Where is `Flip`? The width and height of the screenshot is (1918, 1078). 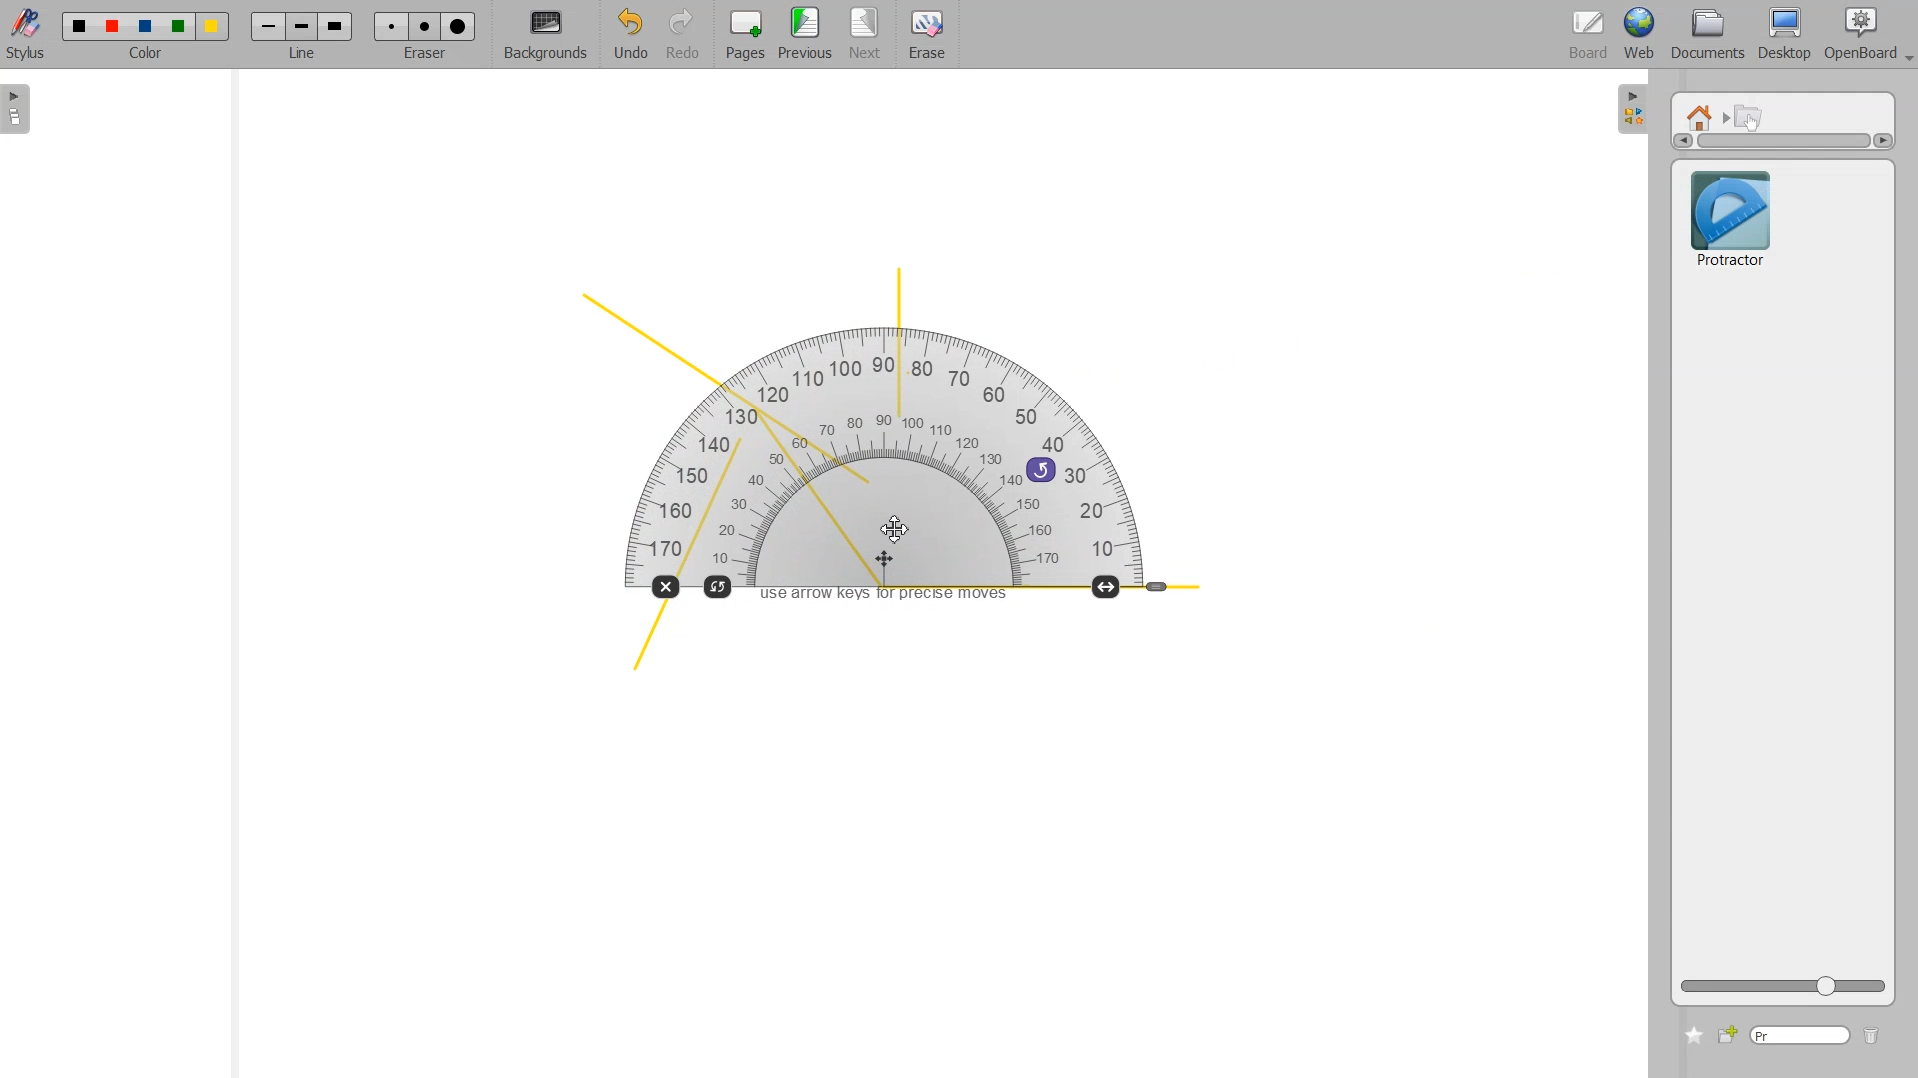 Flip is located at coordinates (719, 585).